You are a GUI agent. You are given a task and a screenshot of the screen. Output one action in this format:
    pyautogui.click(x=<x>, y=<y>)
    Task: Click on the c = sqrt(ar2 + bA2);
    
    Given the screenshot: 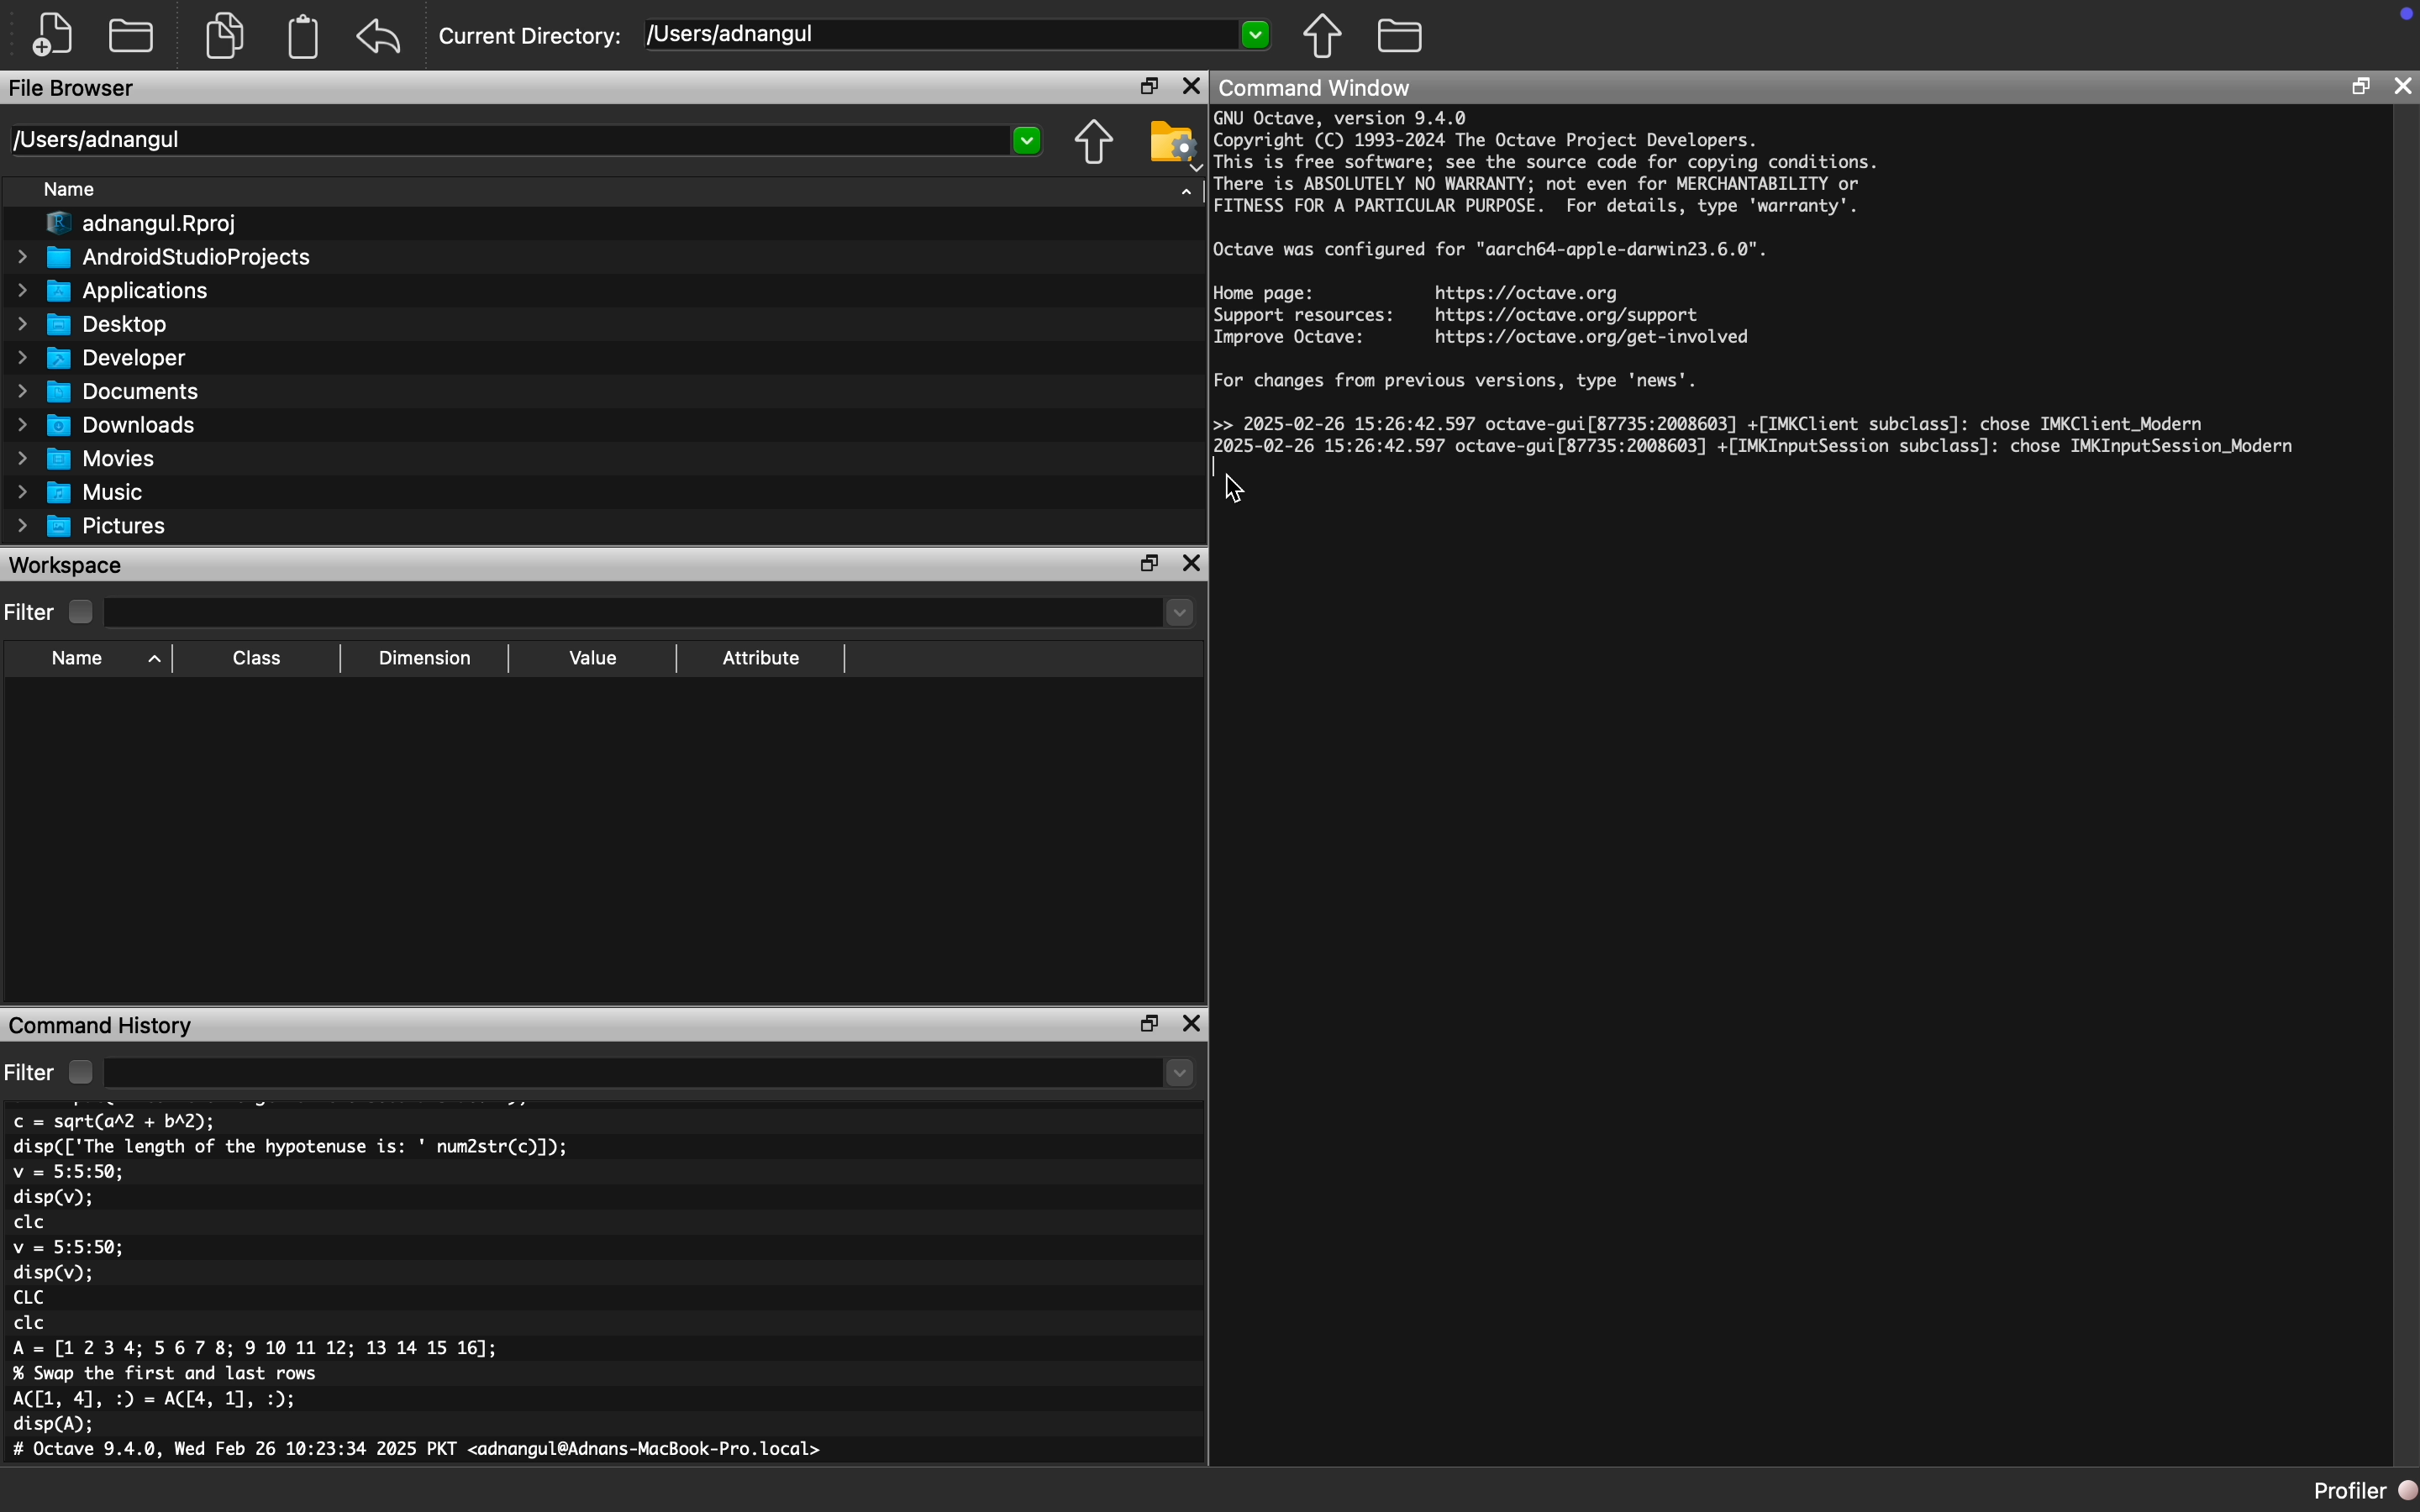 What is the action you would take?
    pyautogui.click(x=115, y=1121)
    